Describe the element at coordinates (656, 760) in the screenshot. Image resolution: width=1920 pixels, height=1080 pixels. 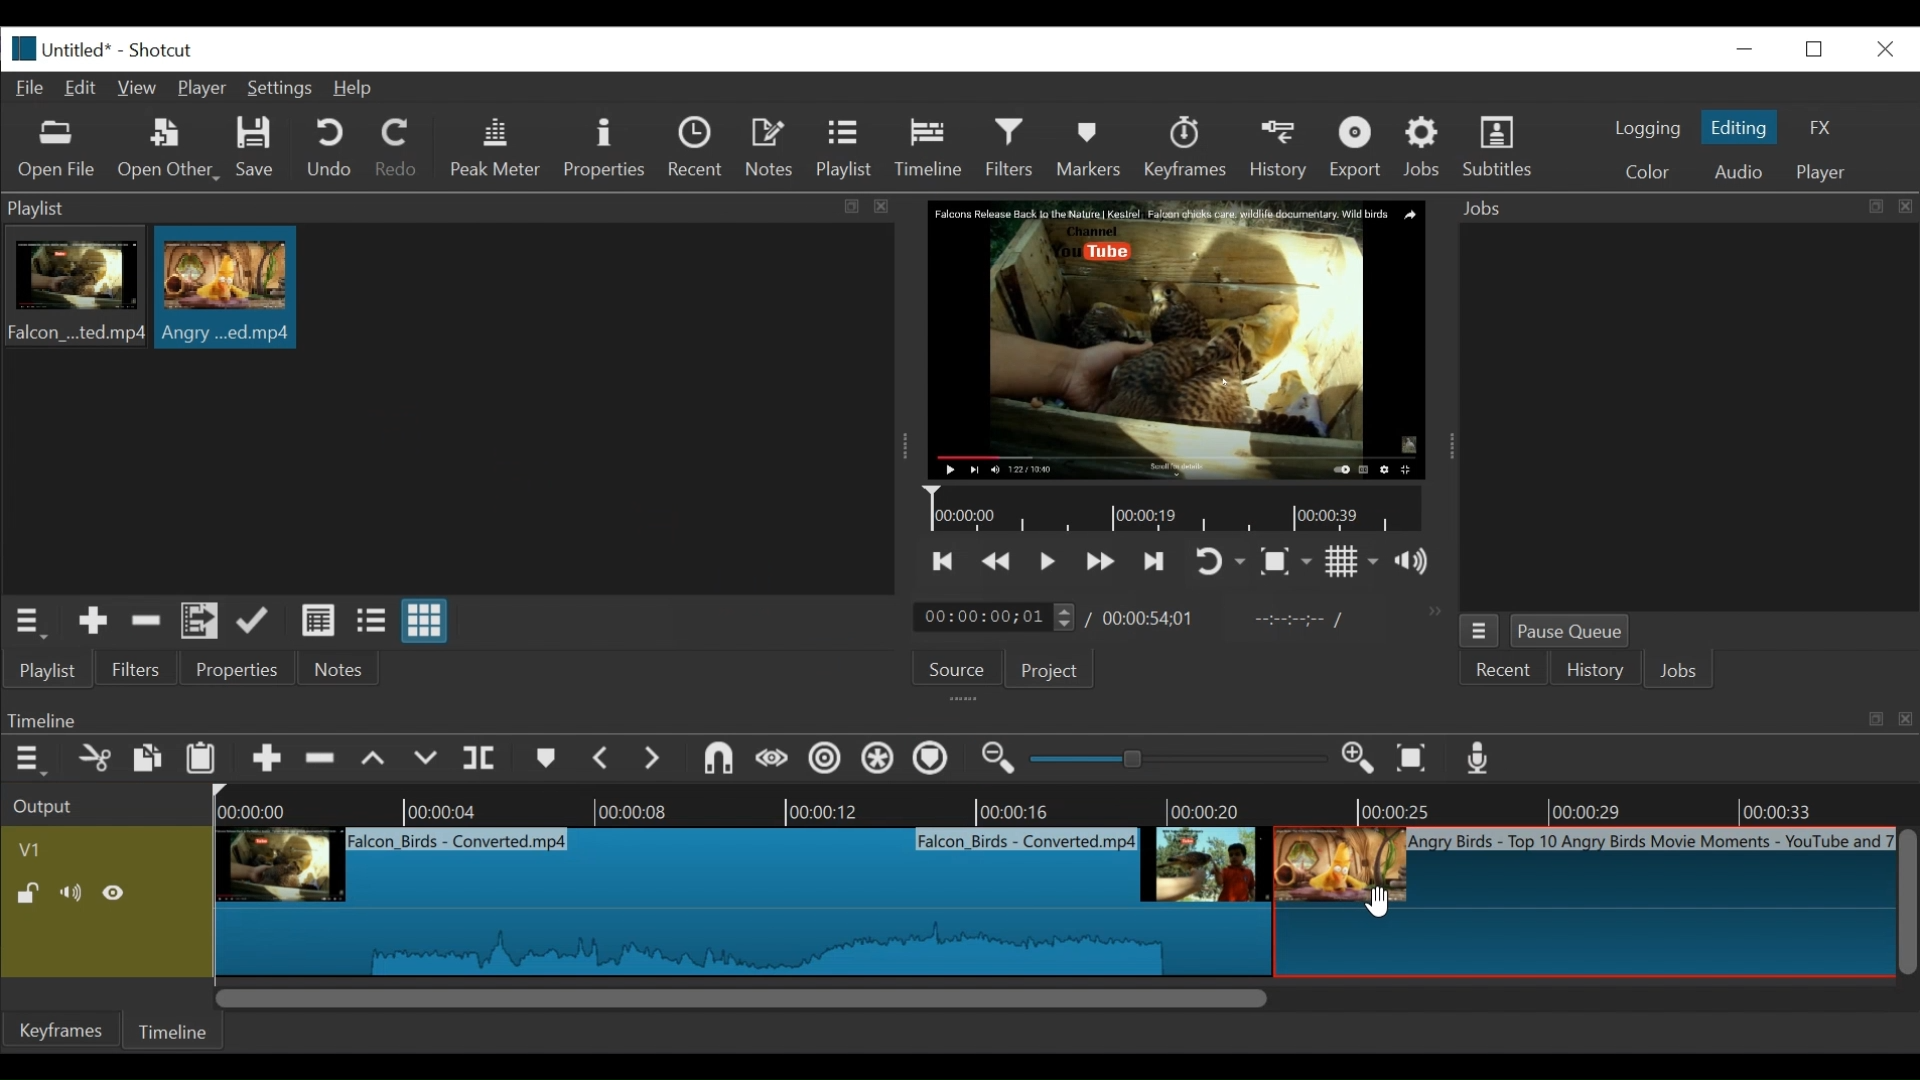
I see `next marker` at that location.